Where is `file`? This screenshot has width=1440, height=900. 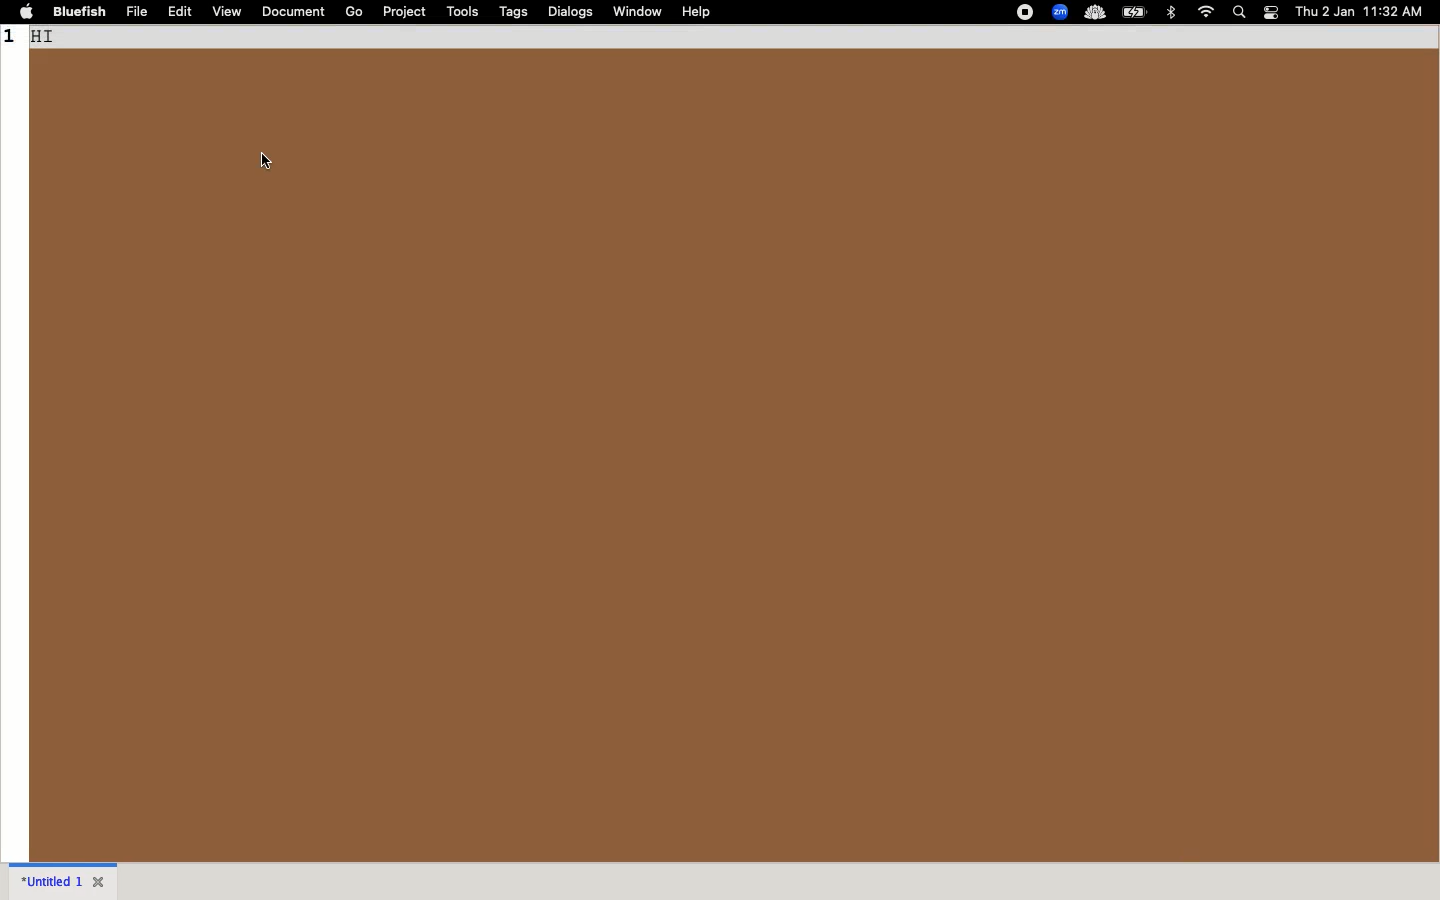 file is located at coordinates (140, 13).